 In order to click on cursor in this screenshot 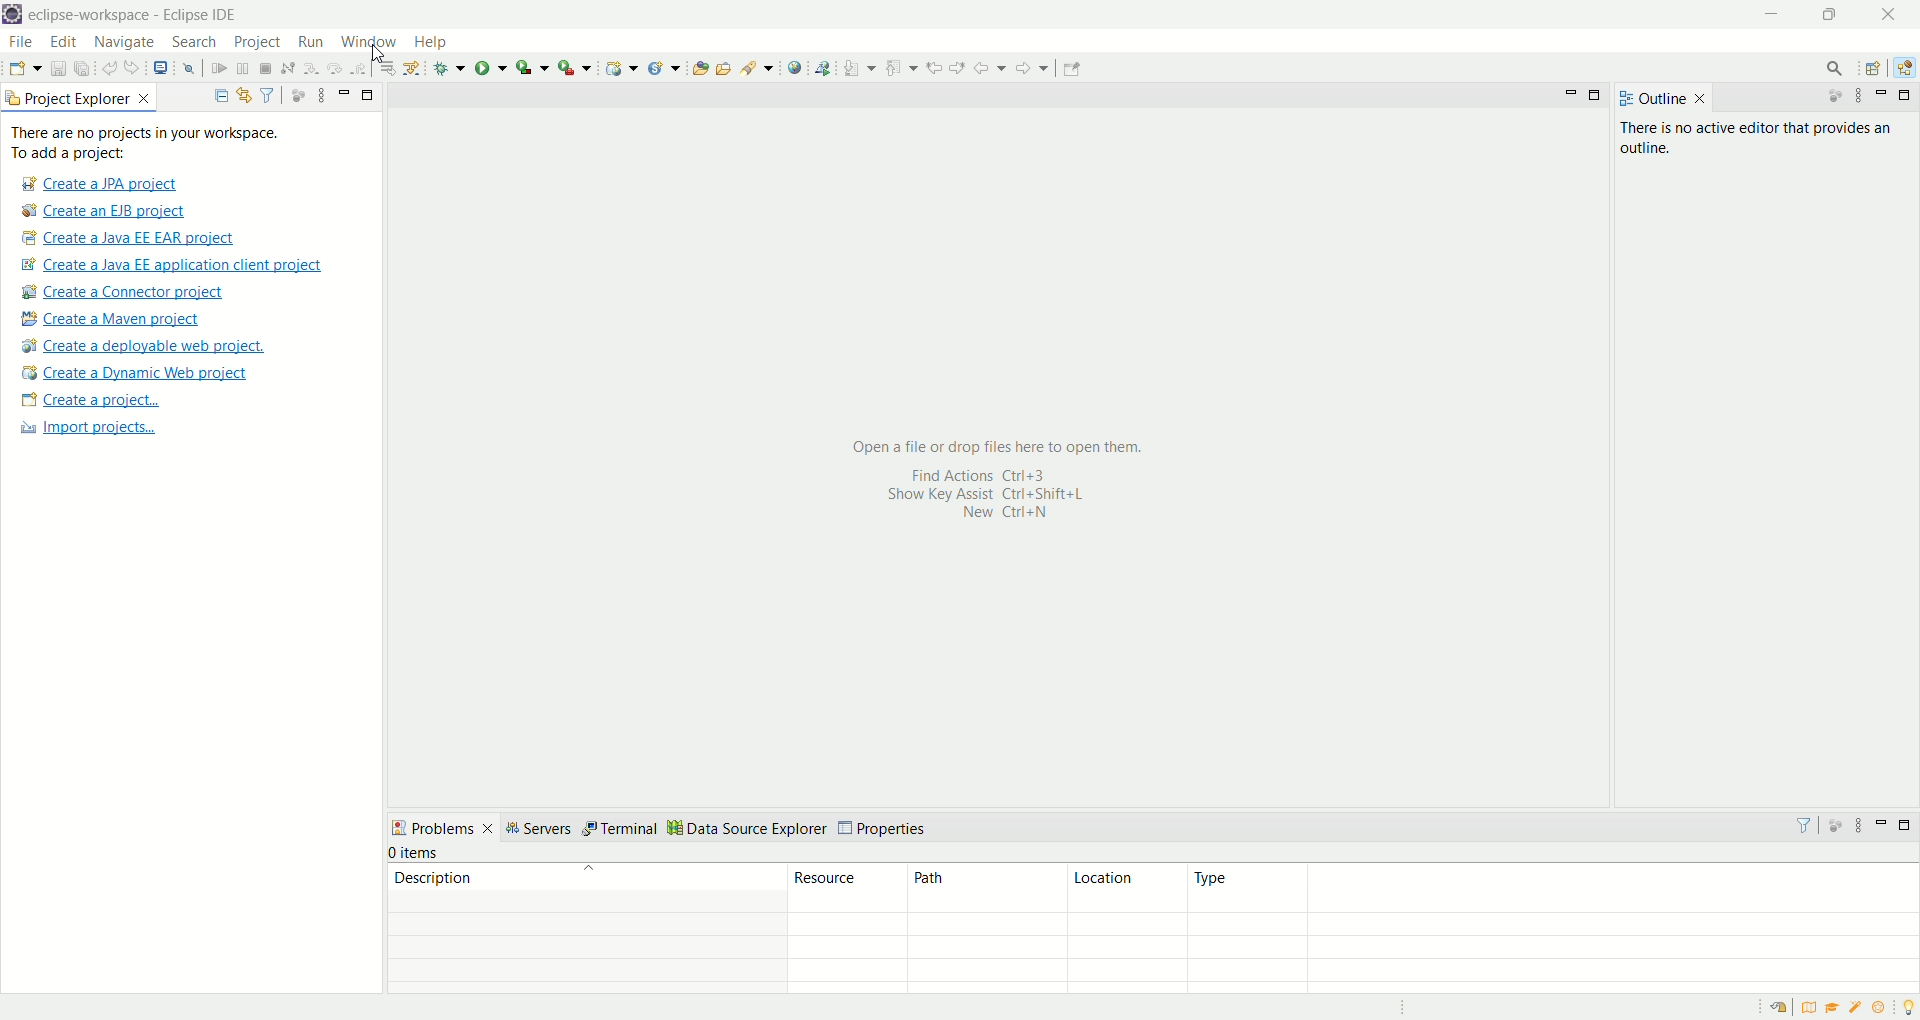, I will do `click(380, 56)`.